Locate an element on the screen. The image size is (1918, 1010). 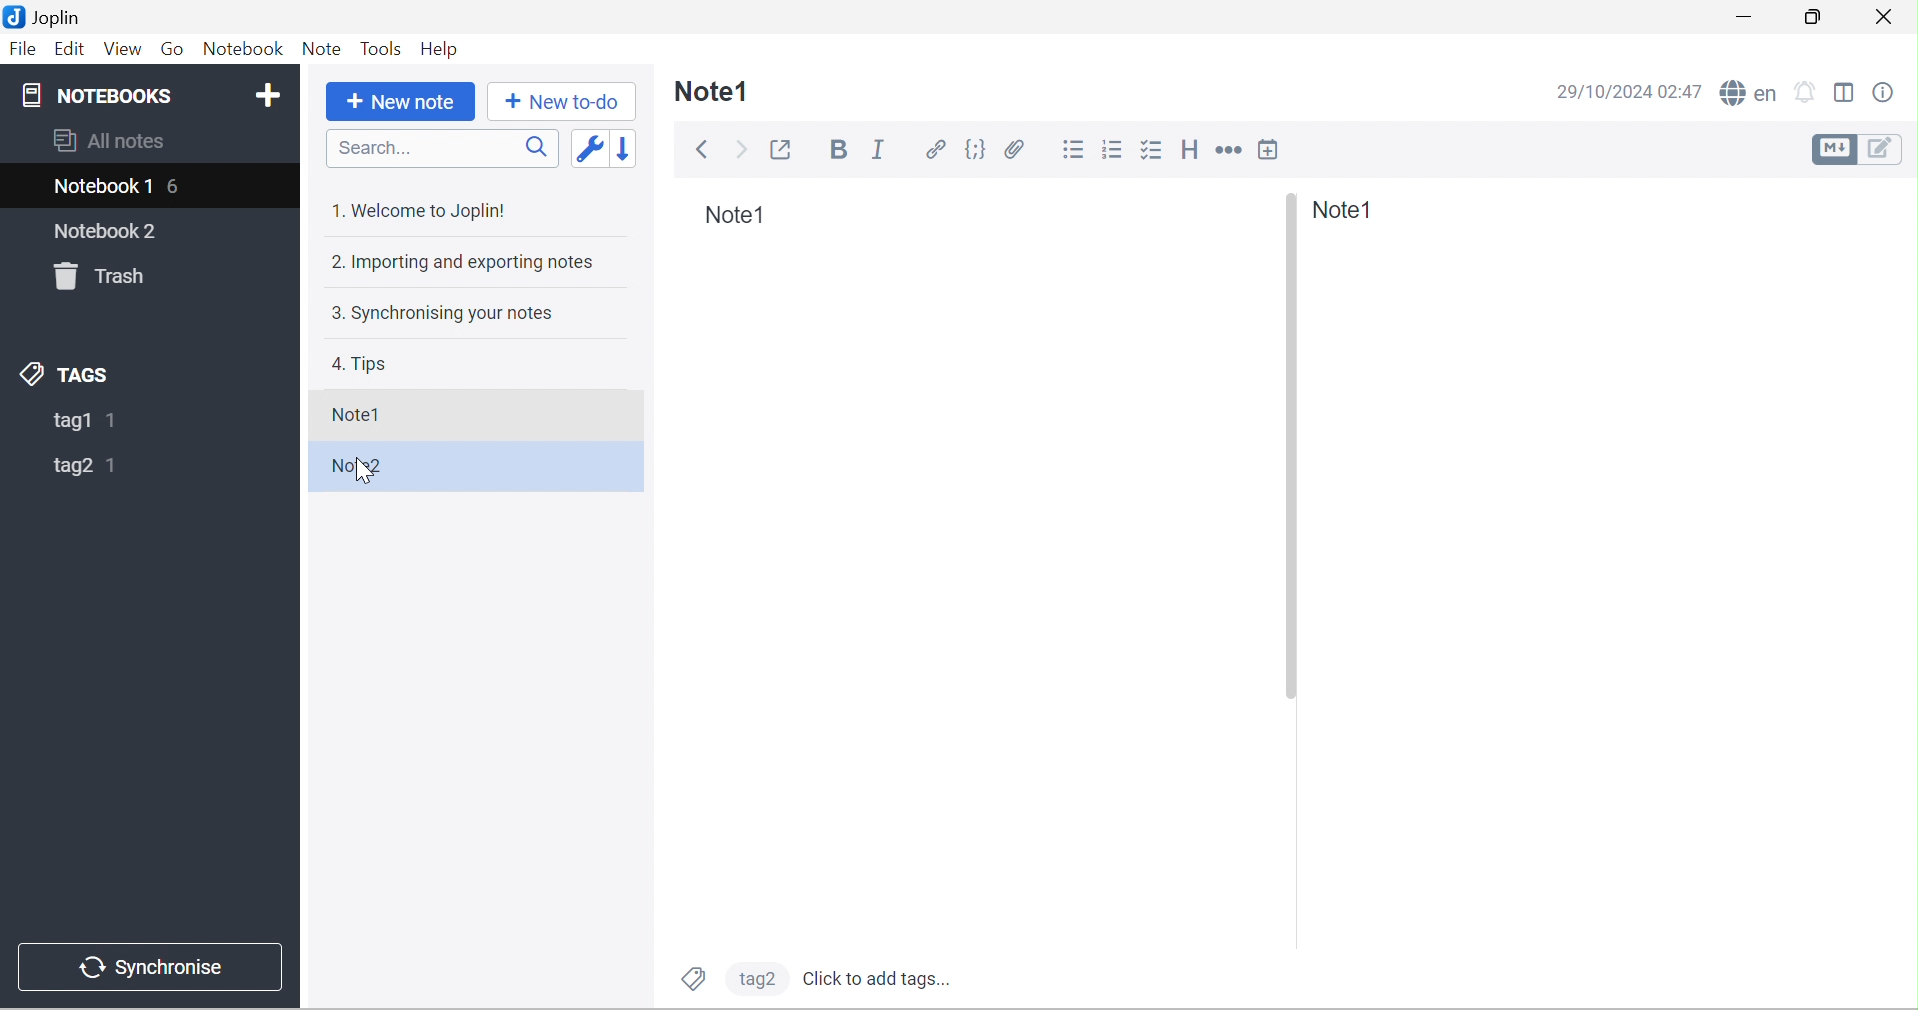
Bold is located at coordinates (836, 151).